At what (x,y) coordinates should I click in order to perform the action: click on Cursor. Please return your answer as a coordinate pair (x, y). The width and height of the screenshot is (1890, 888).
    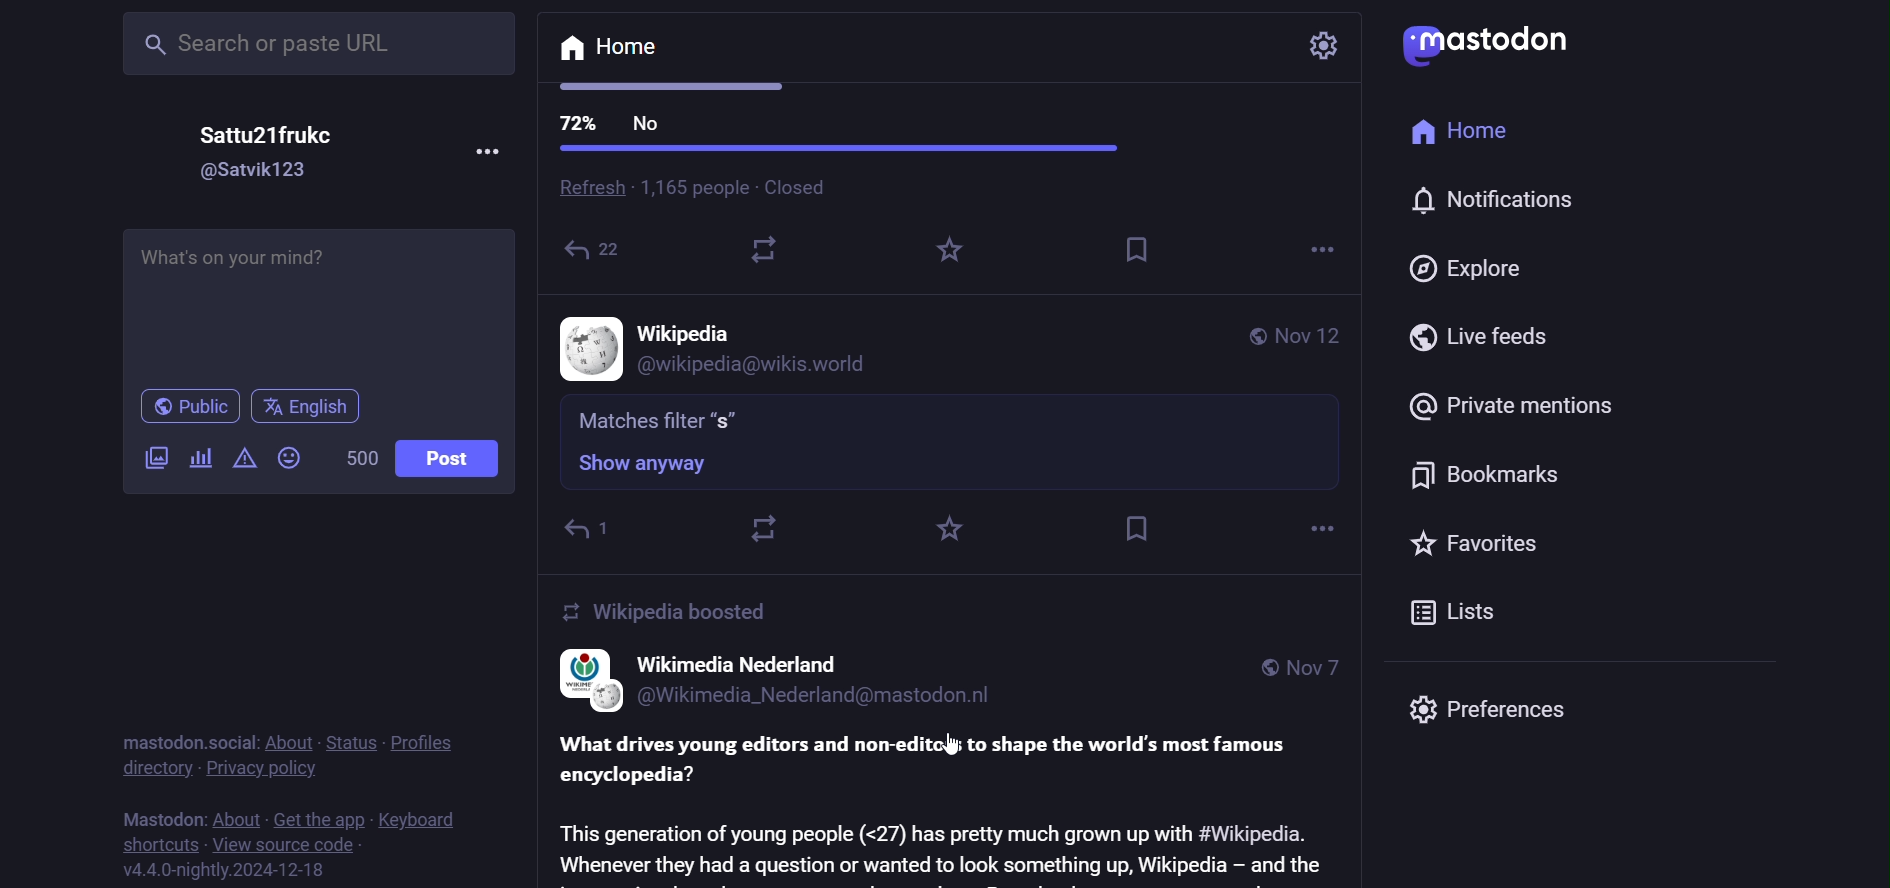
    Looking at the image, I should click on (953, 748).